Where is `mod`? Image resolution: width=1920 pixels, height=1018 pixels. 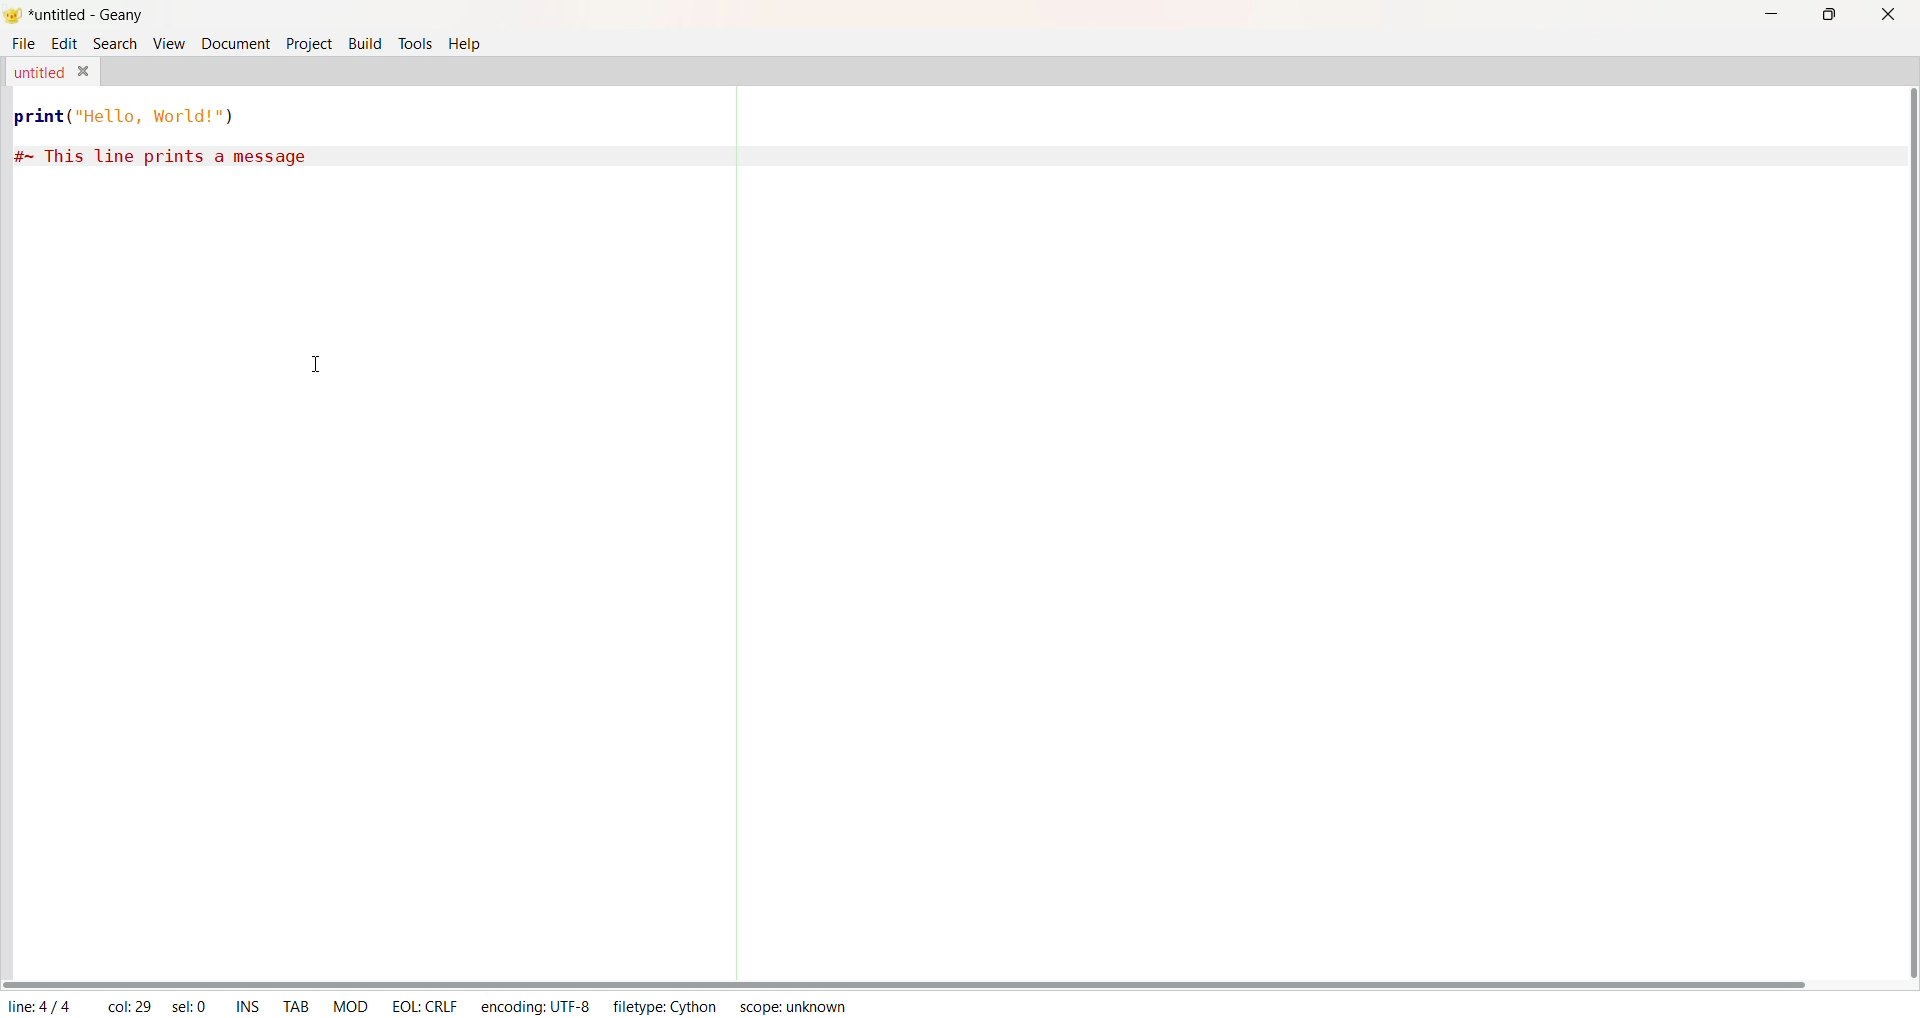 mod is located at coordinates (348, 1006).